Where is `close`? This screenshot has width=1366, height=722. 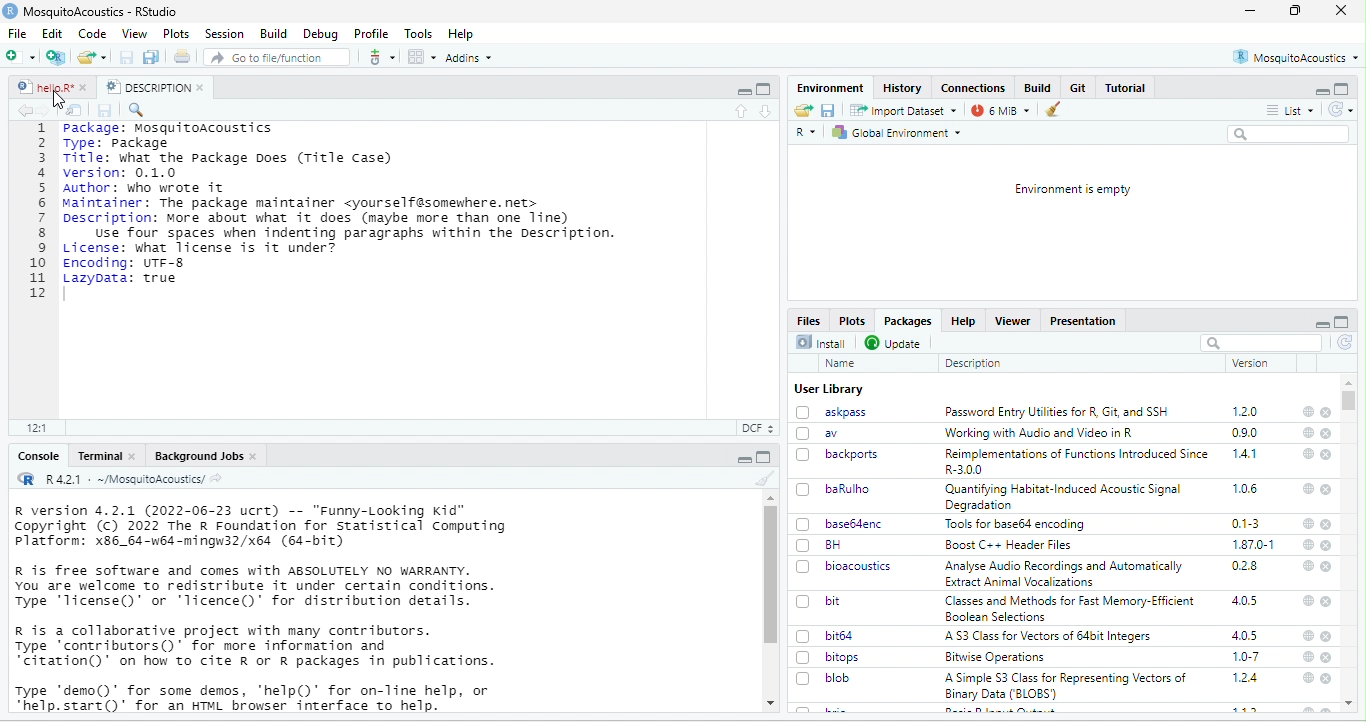
close is located at coordinates (1342, 11).